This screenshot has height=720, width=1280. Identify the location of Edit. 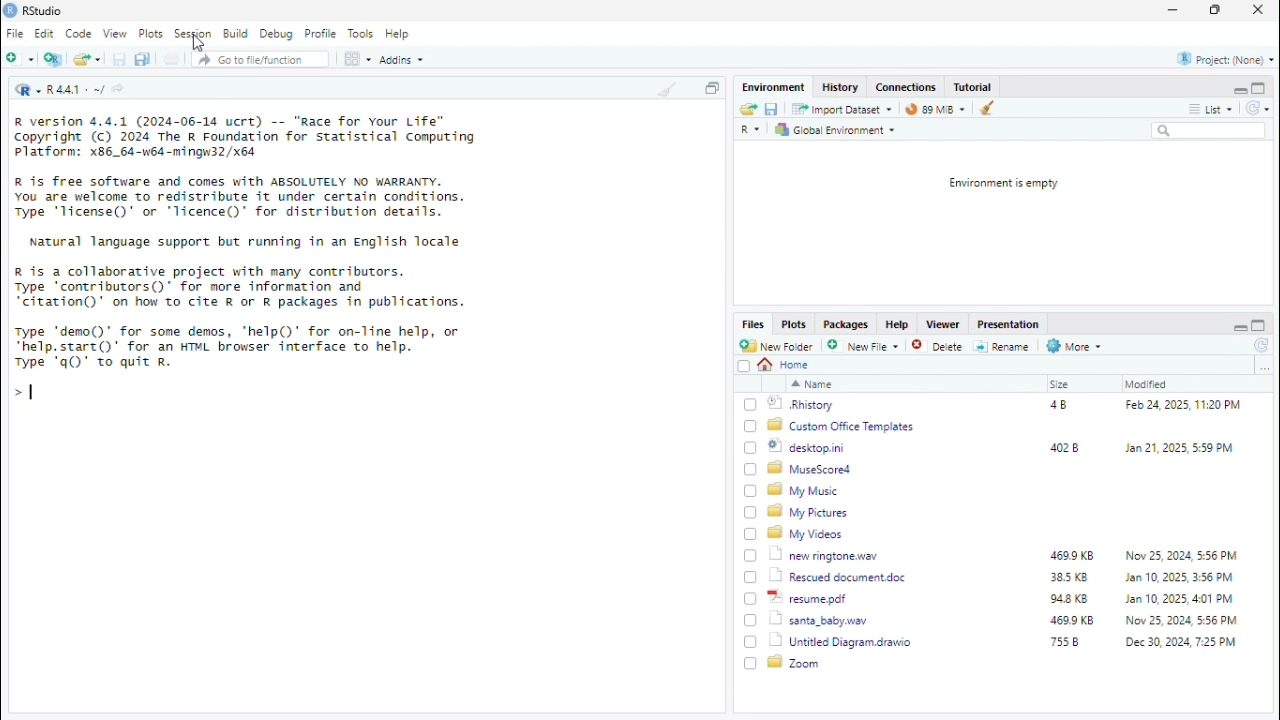
(45, 33).